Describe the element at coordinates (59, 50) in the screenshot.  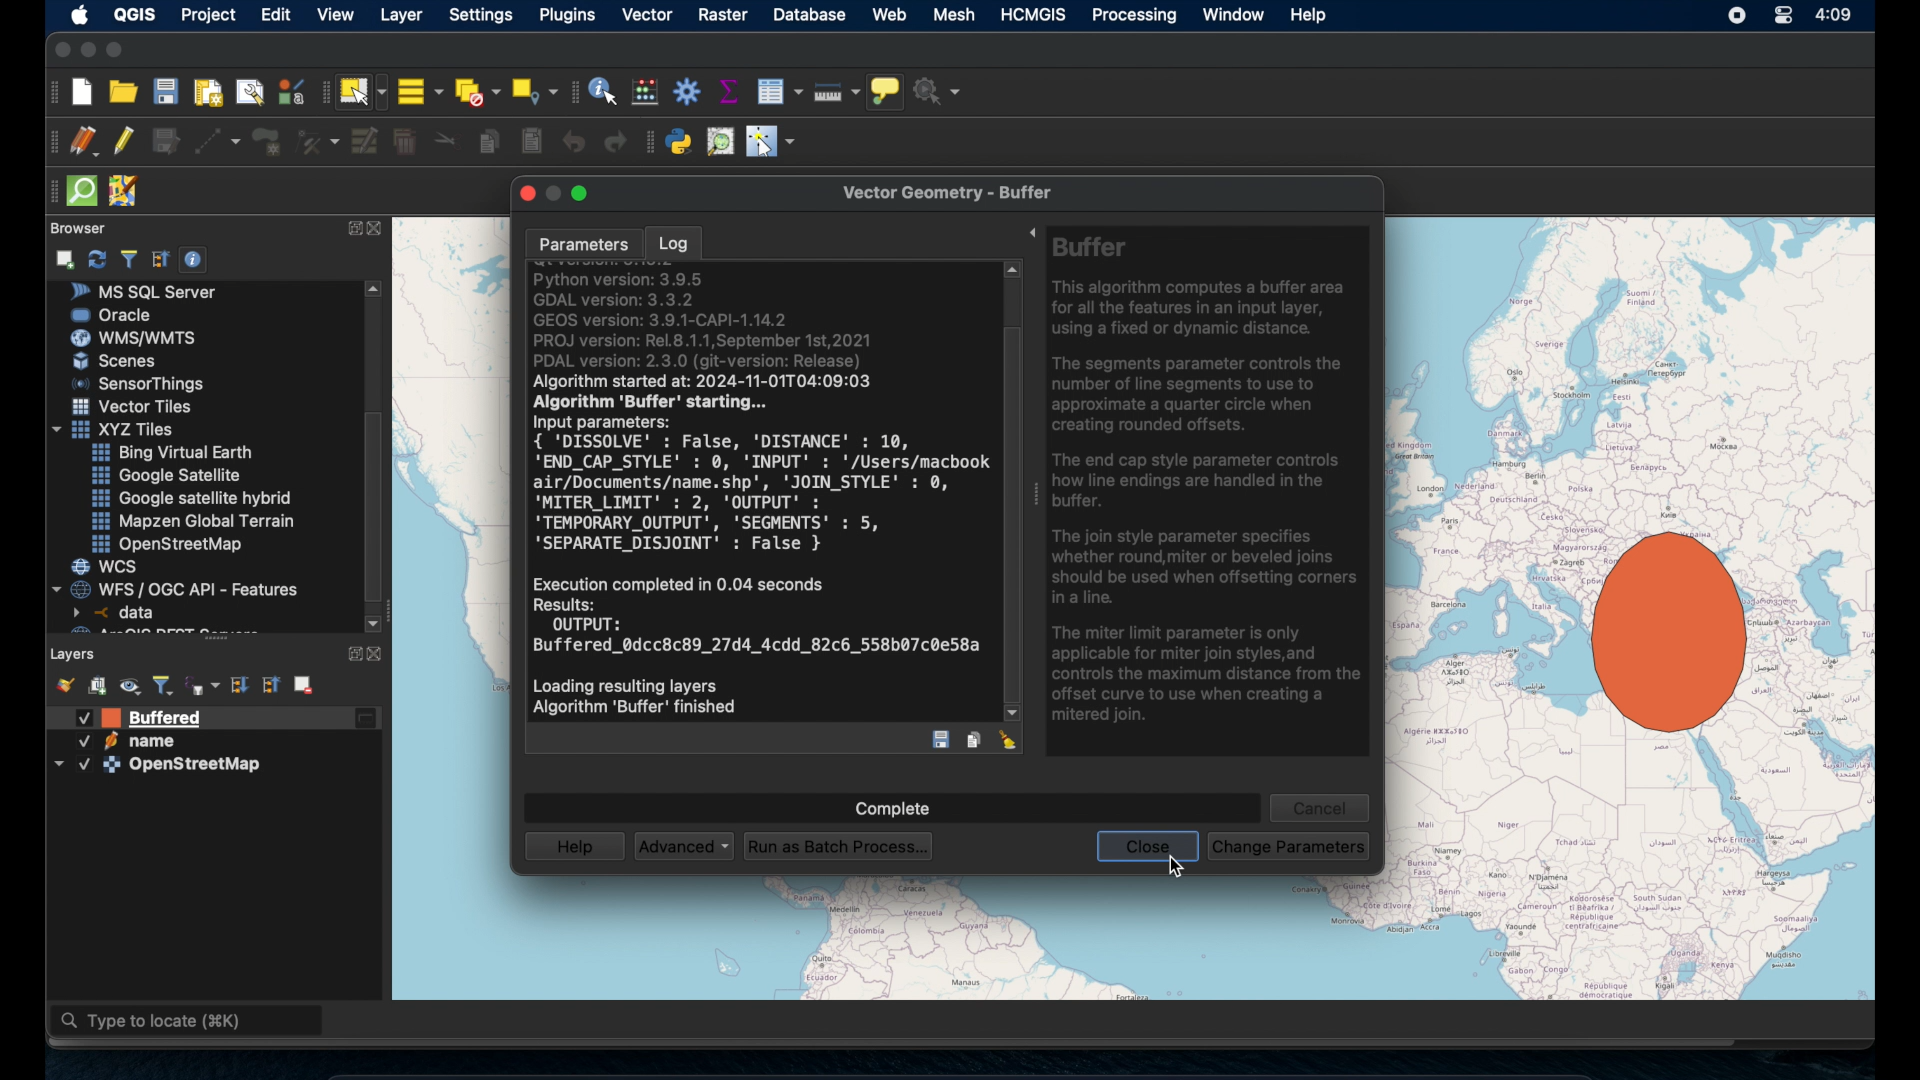
I see `close` at that location.